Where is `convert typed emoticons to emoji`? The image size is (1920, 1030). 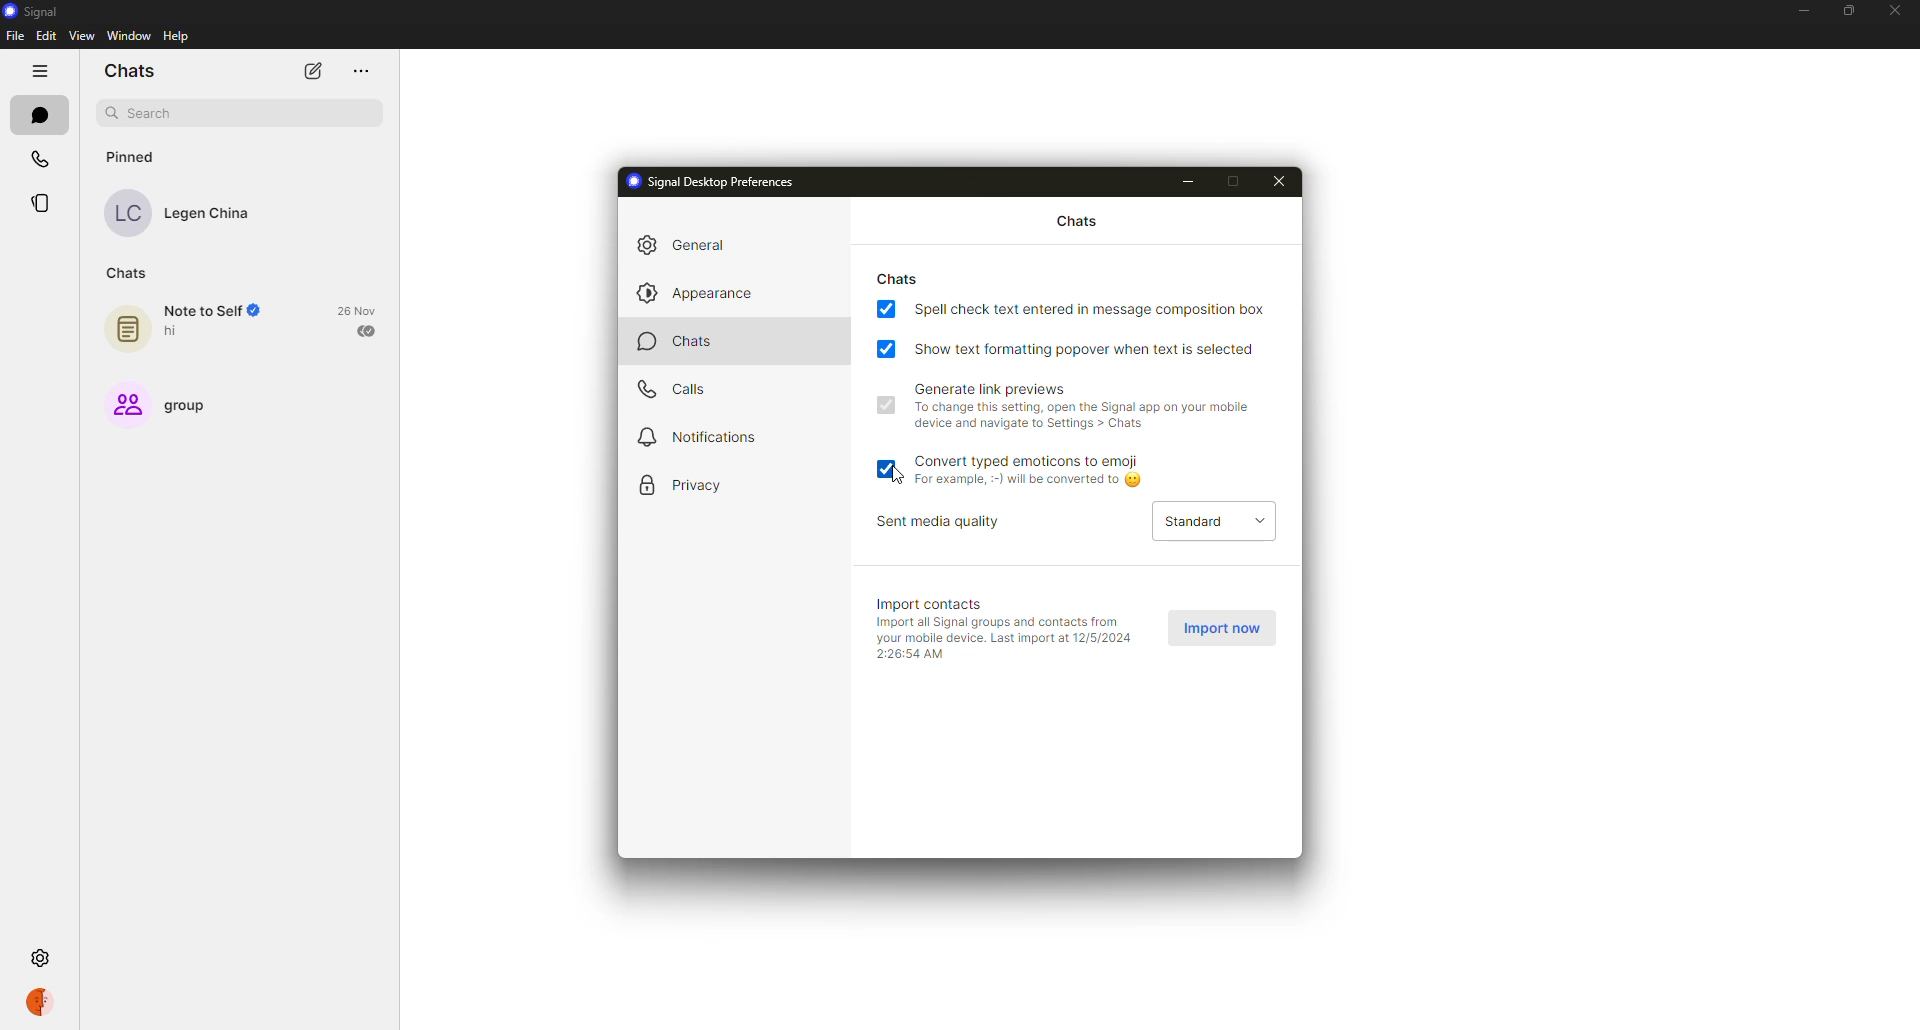 convert typed emoticons to emoji is located at coordinates (1034, 472).